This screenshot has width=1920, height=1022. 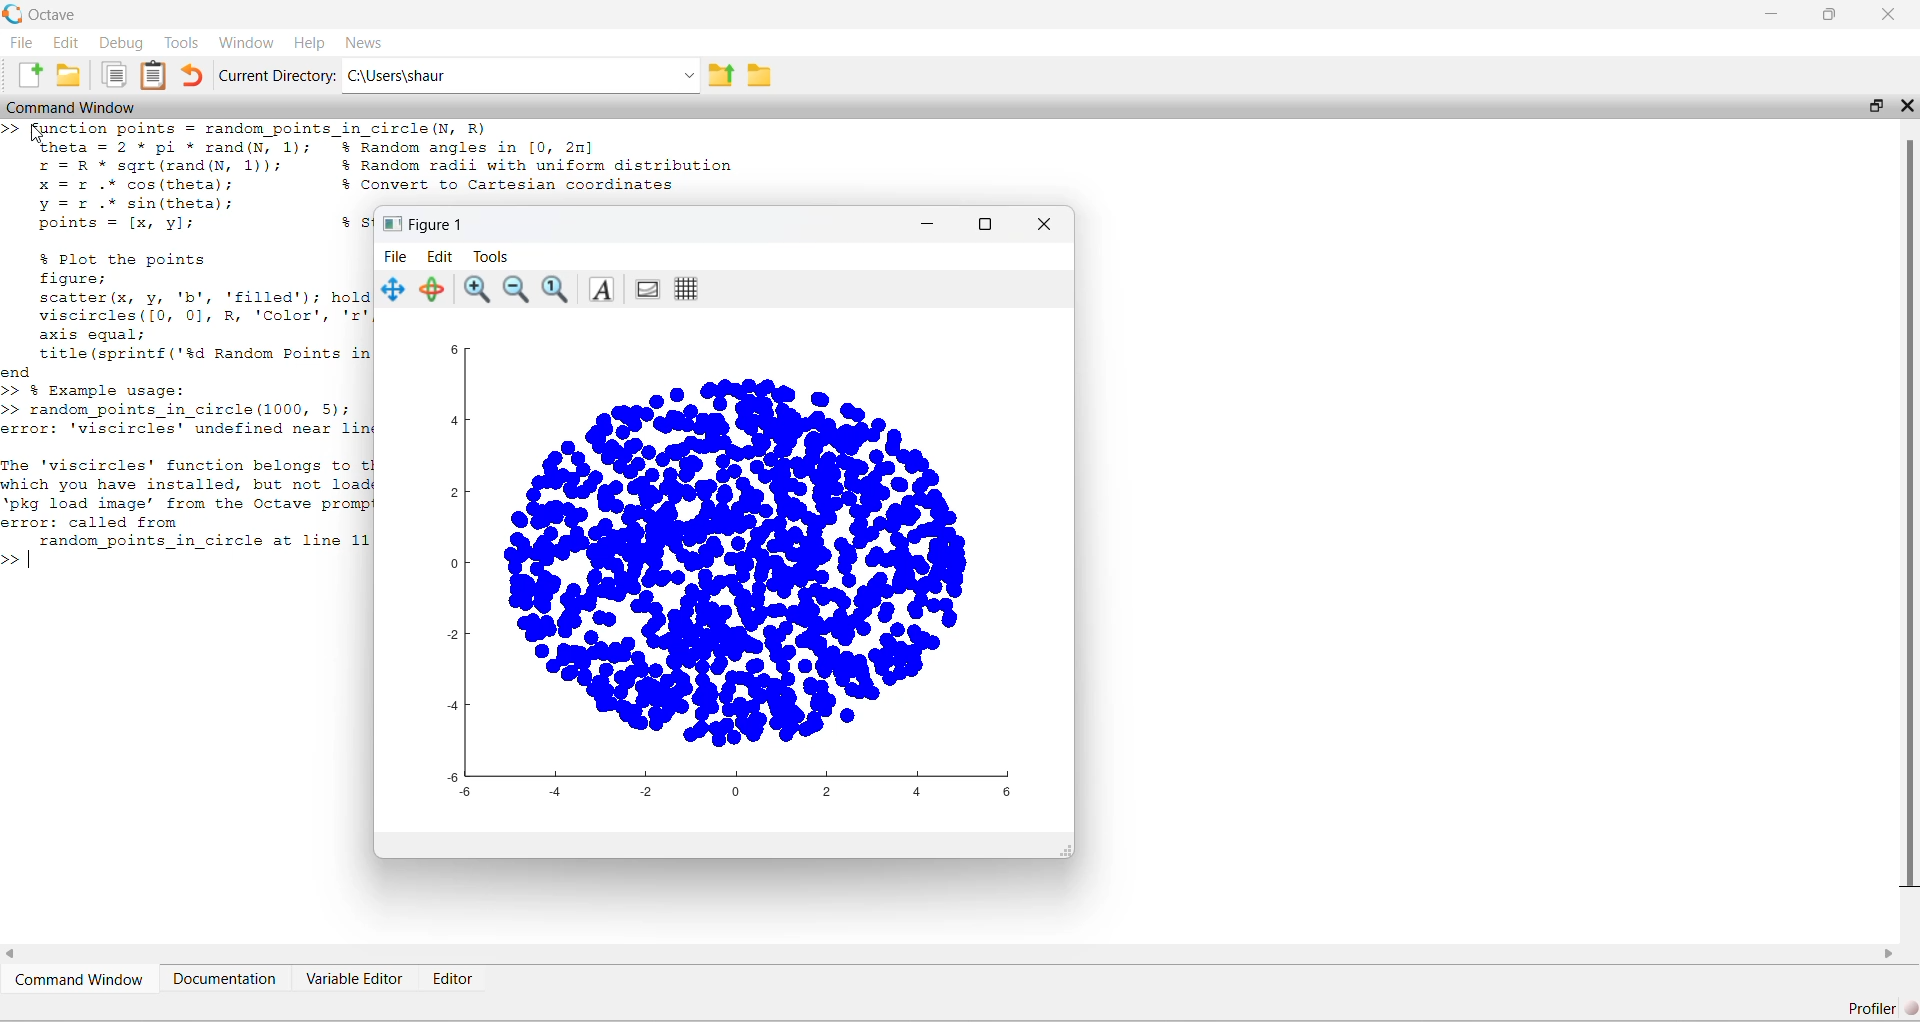 I want to click on Open an existing file in editor, so click(x=68, y=75).